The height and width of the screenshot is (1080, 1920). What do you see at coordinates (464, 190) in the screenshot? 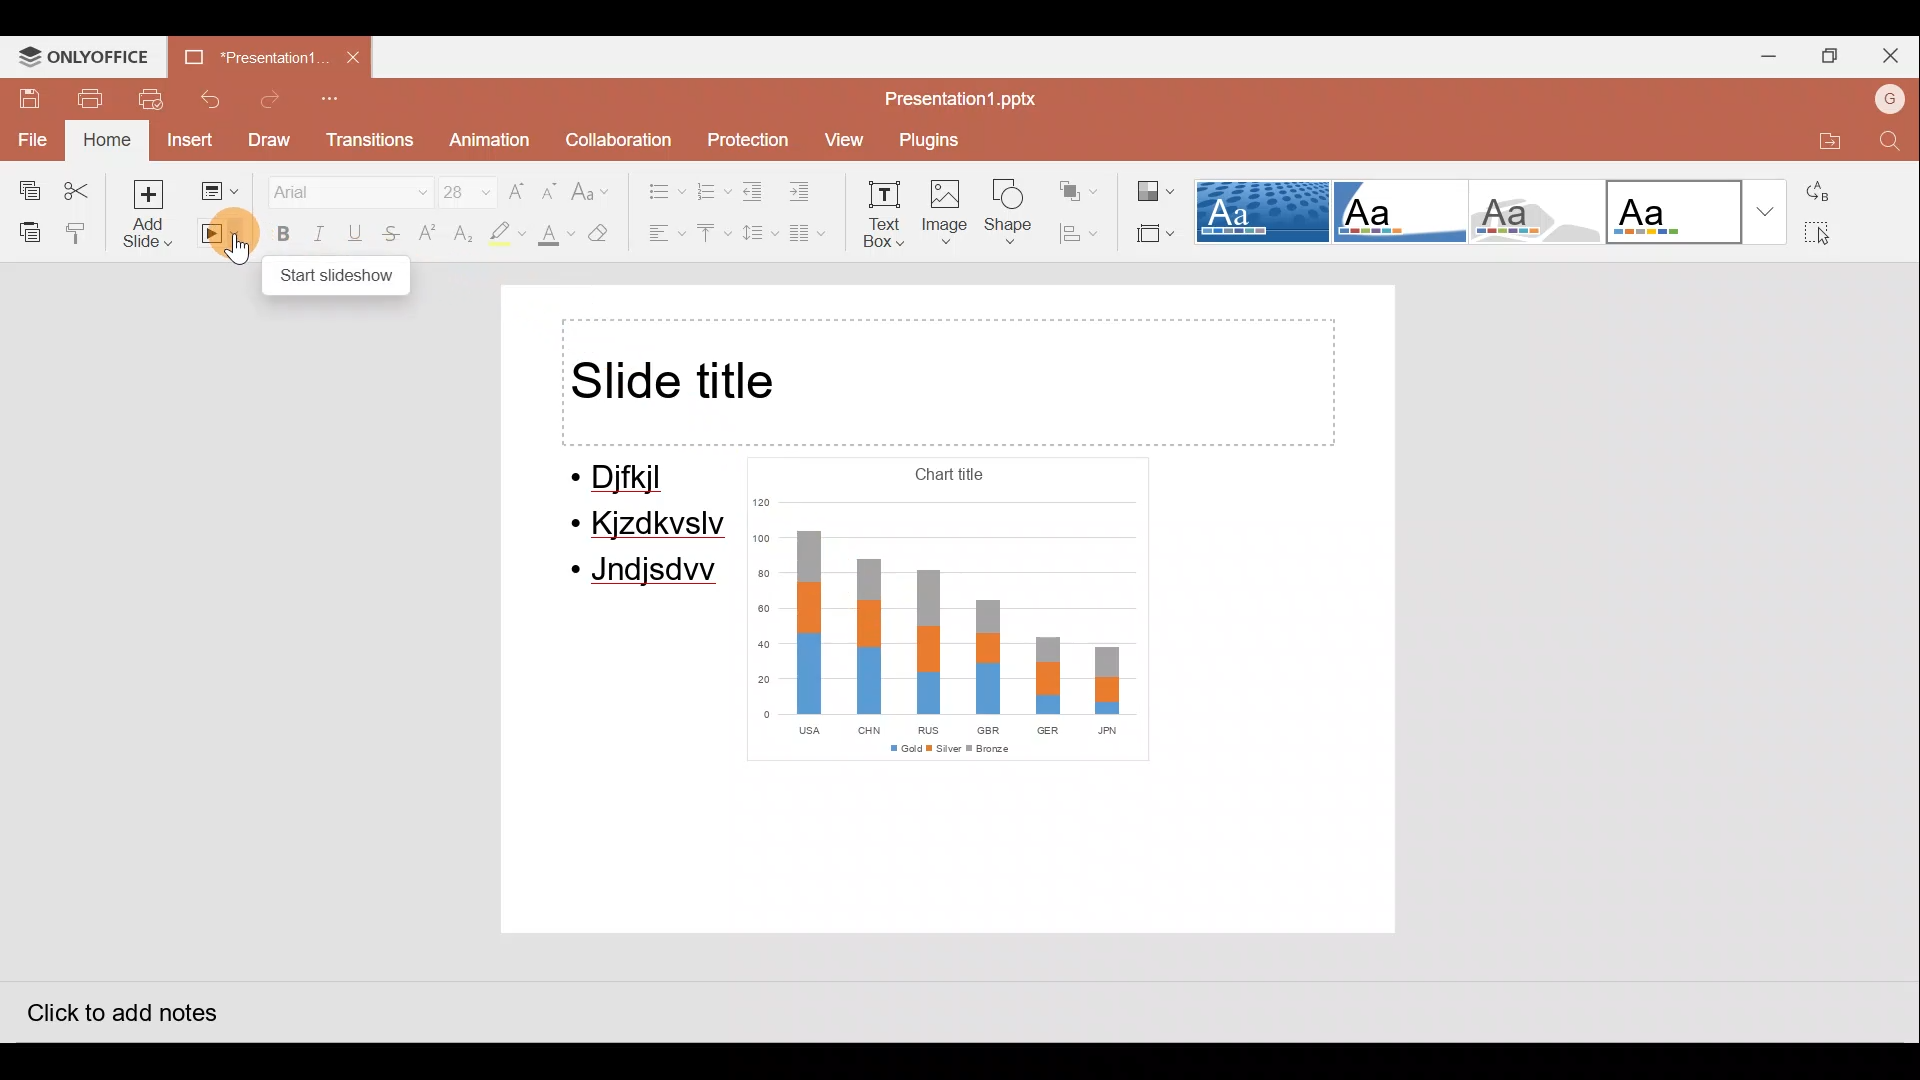
I see `Font size` at bounding box center [464, 190].